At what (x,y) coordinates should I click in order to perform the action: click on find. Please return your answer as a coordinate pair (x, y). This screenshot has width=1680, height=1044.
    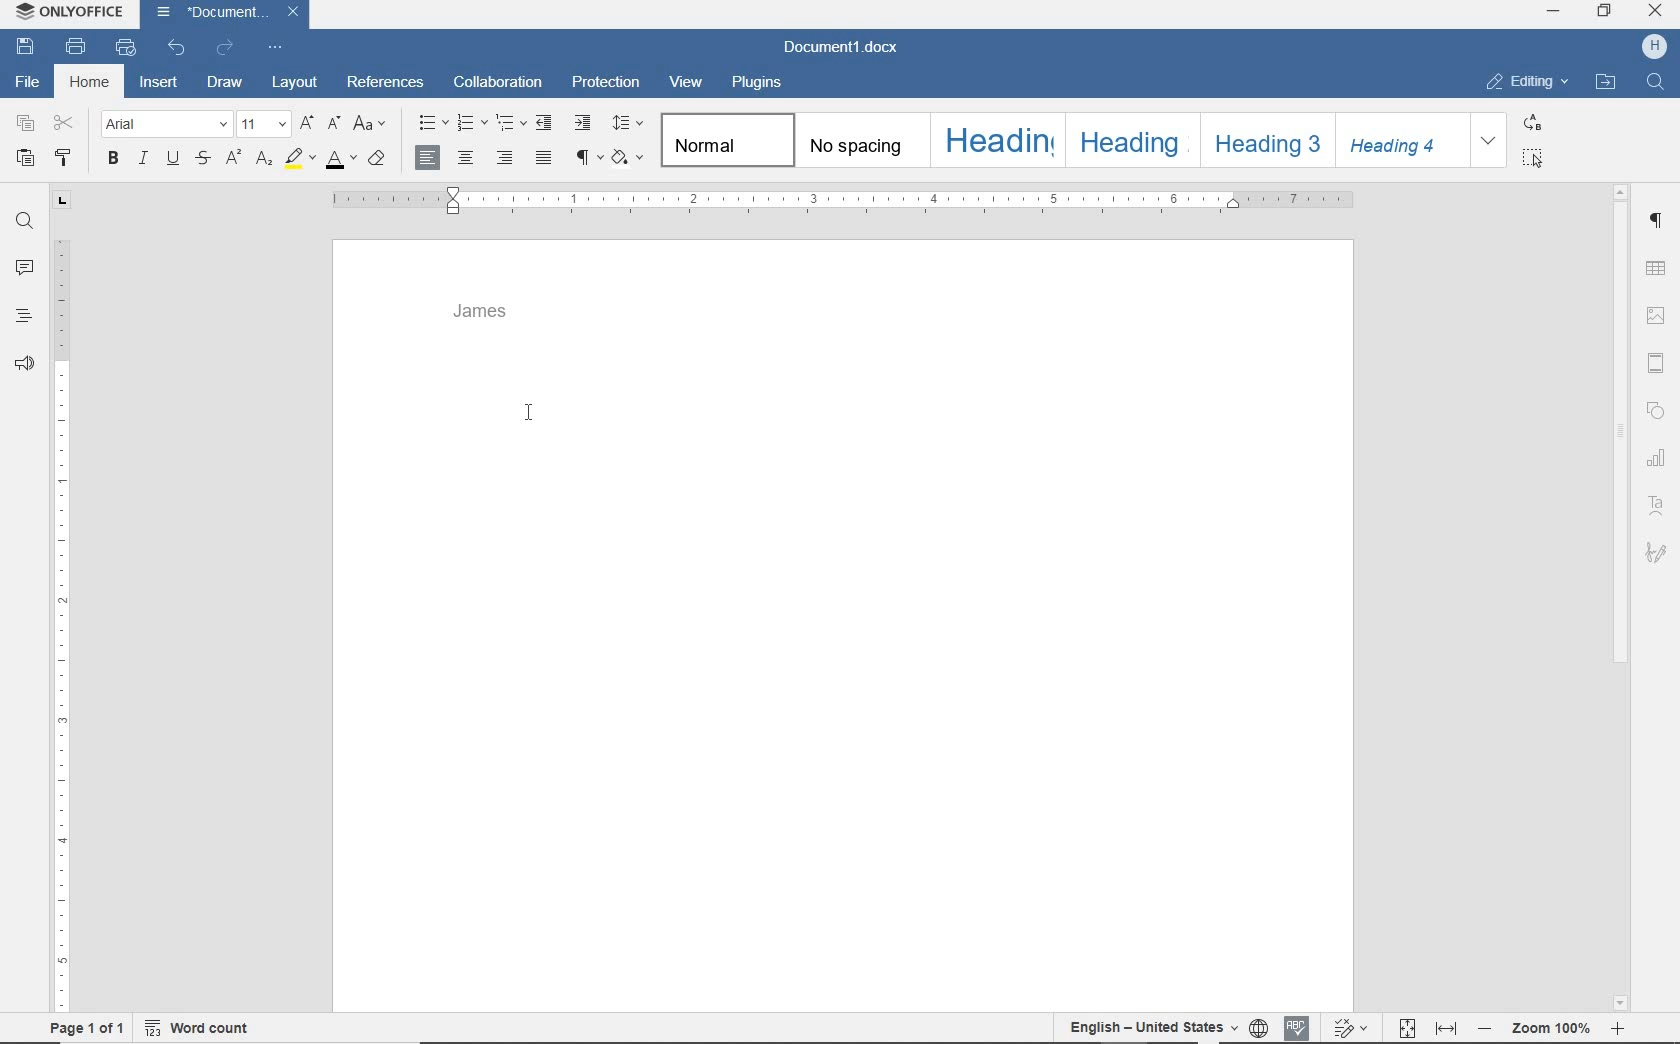
    Looking at the image, I should click on (1655, 84).